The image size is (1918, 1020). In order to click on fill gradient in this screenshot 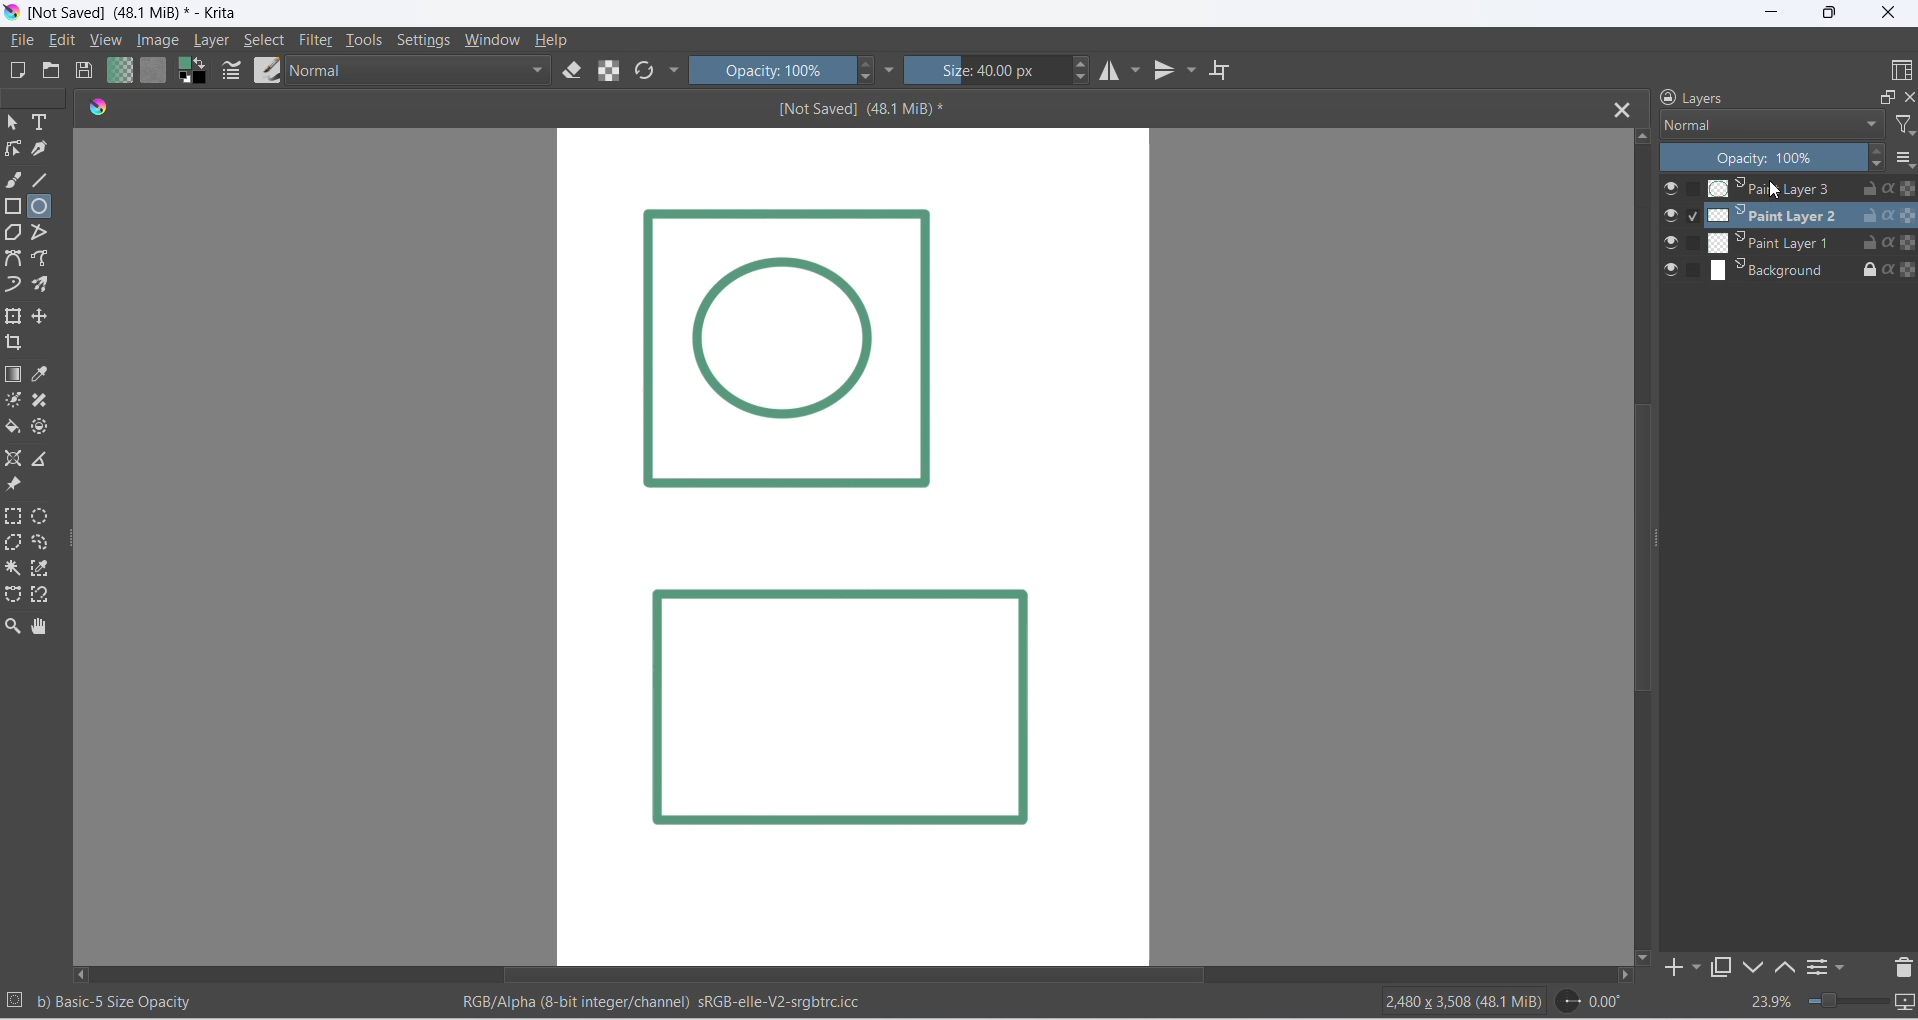, I will do `click(121, 72)`.